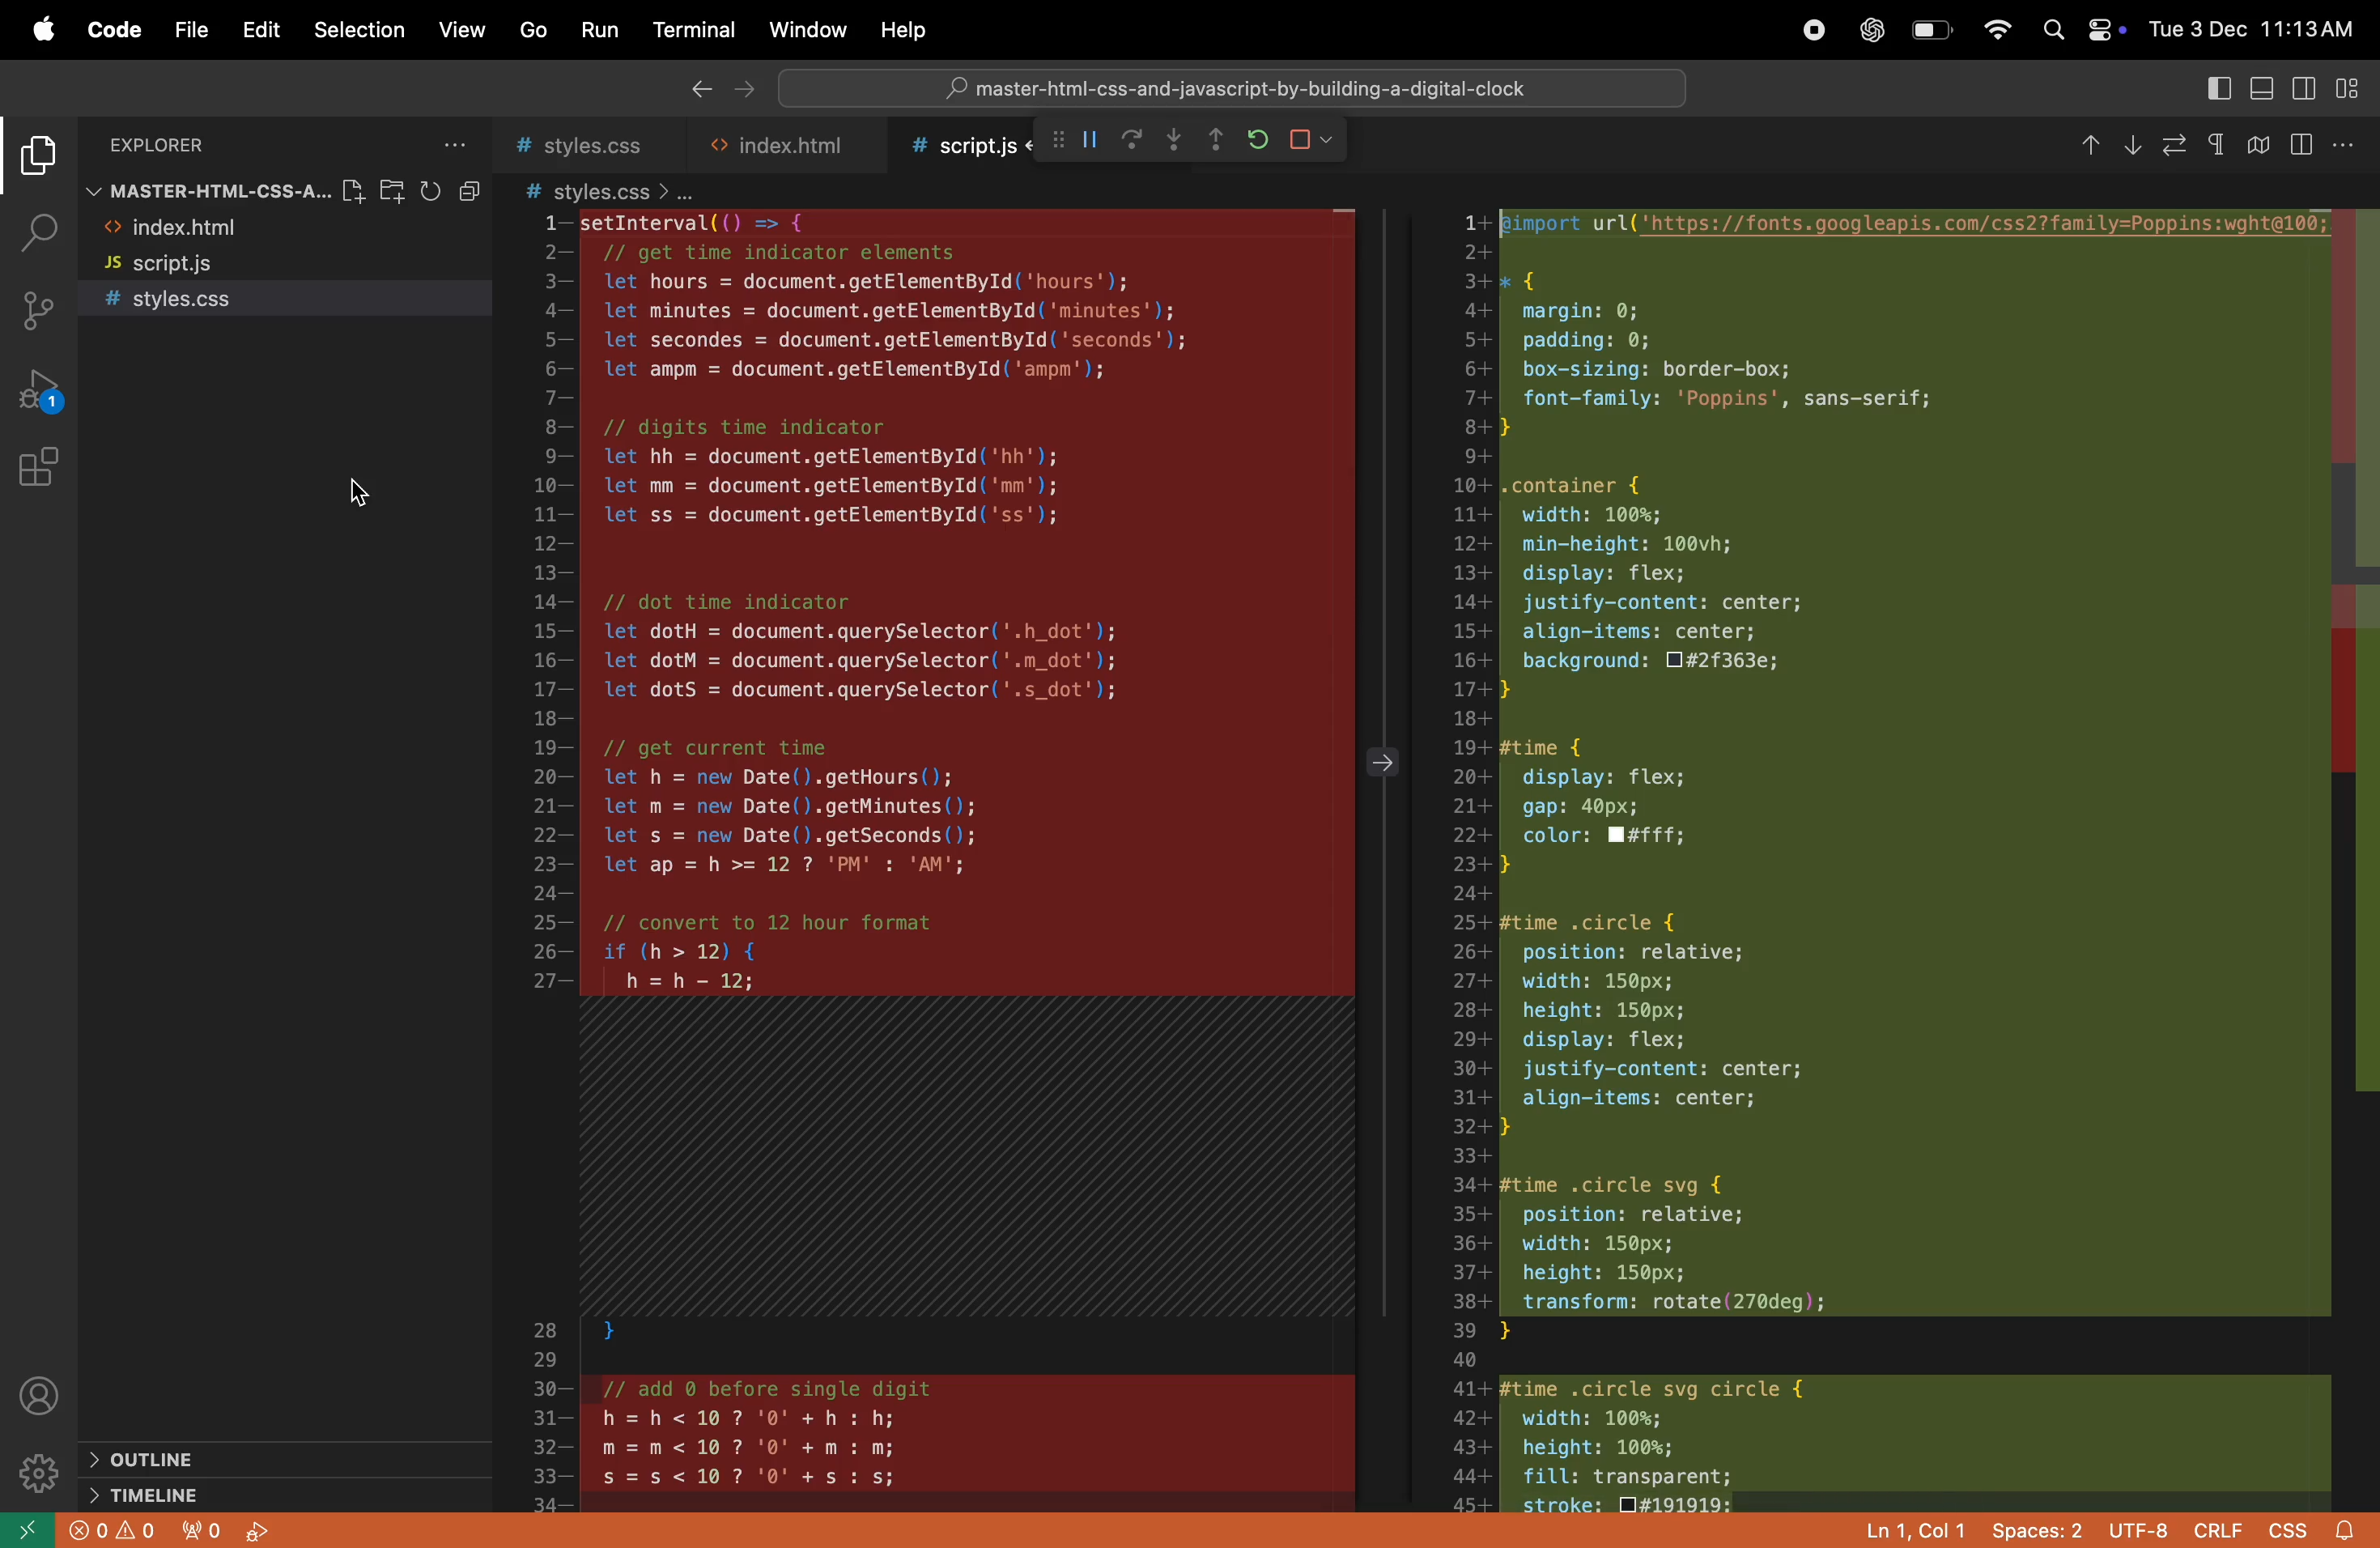  Describe the element at coordinates (2321, 144) in the screenshot. I see `split editor` at that location.